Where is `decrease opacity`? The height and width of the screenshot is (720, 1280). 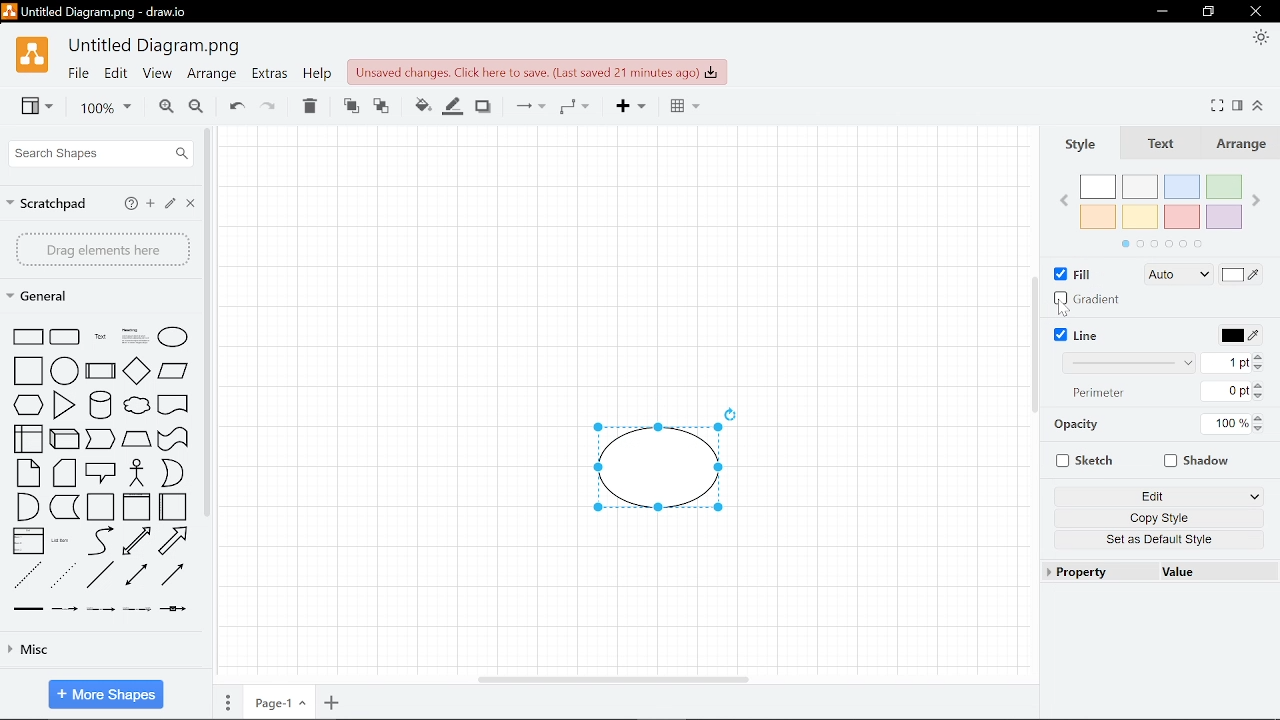
decrease opacity is located at coordinates (1262, 430).